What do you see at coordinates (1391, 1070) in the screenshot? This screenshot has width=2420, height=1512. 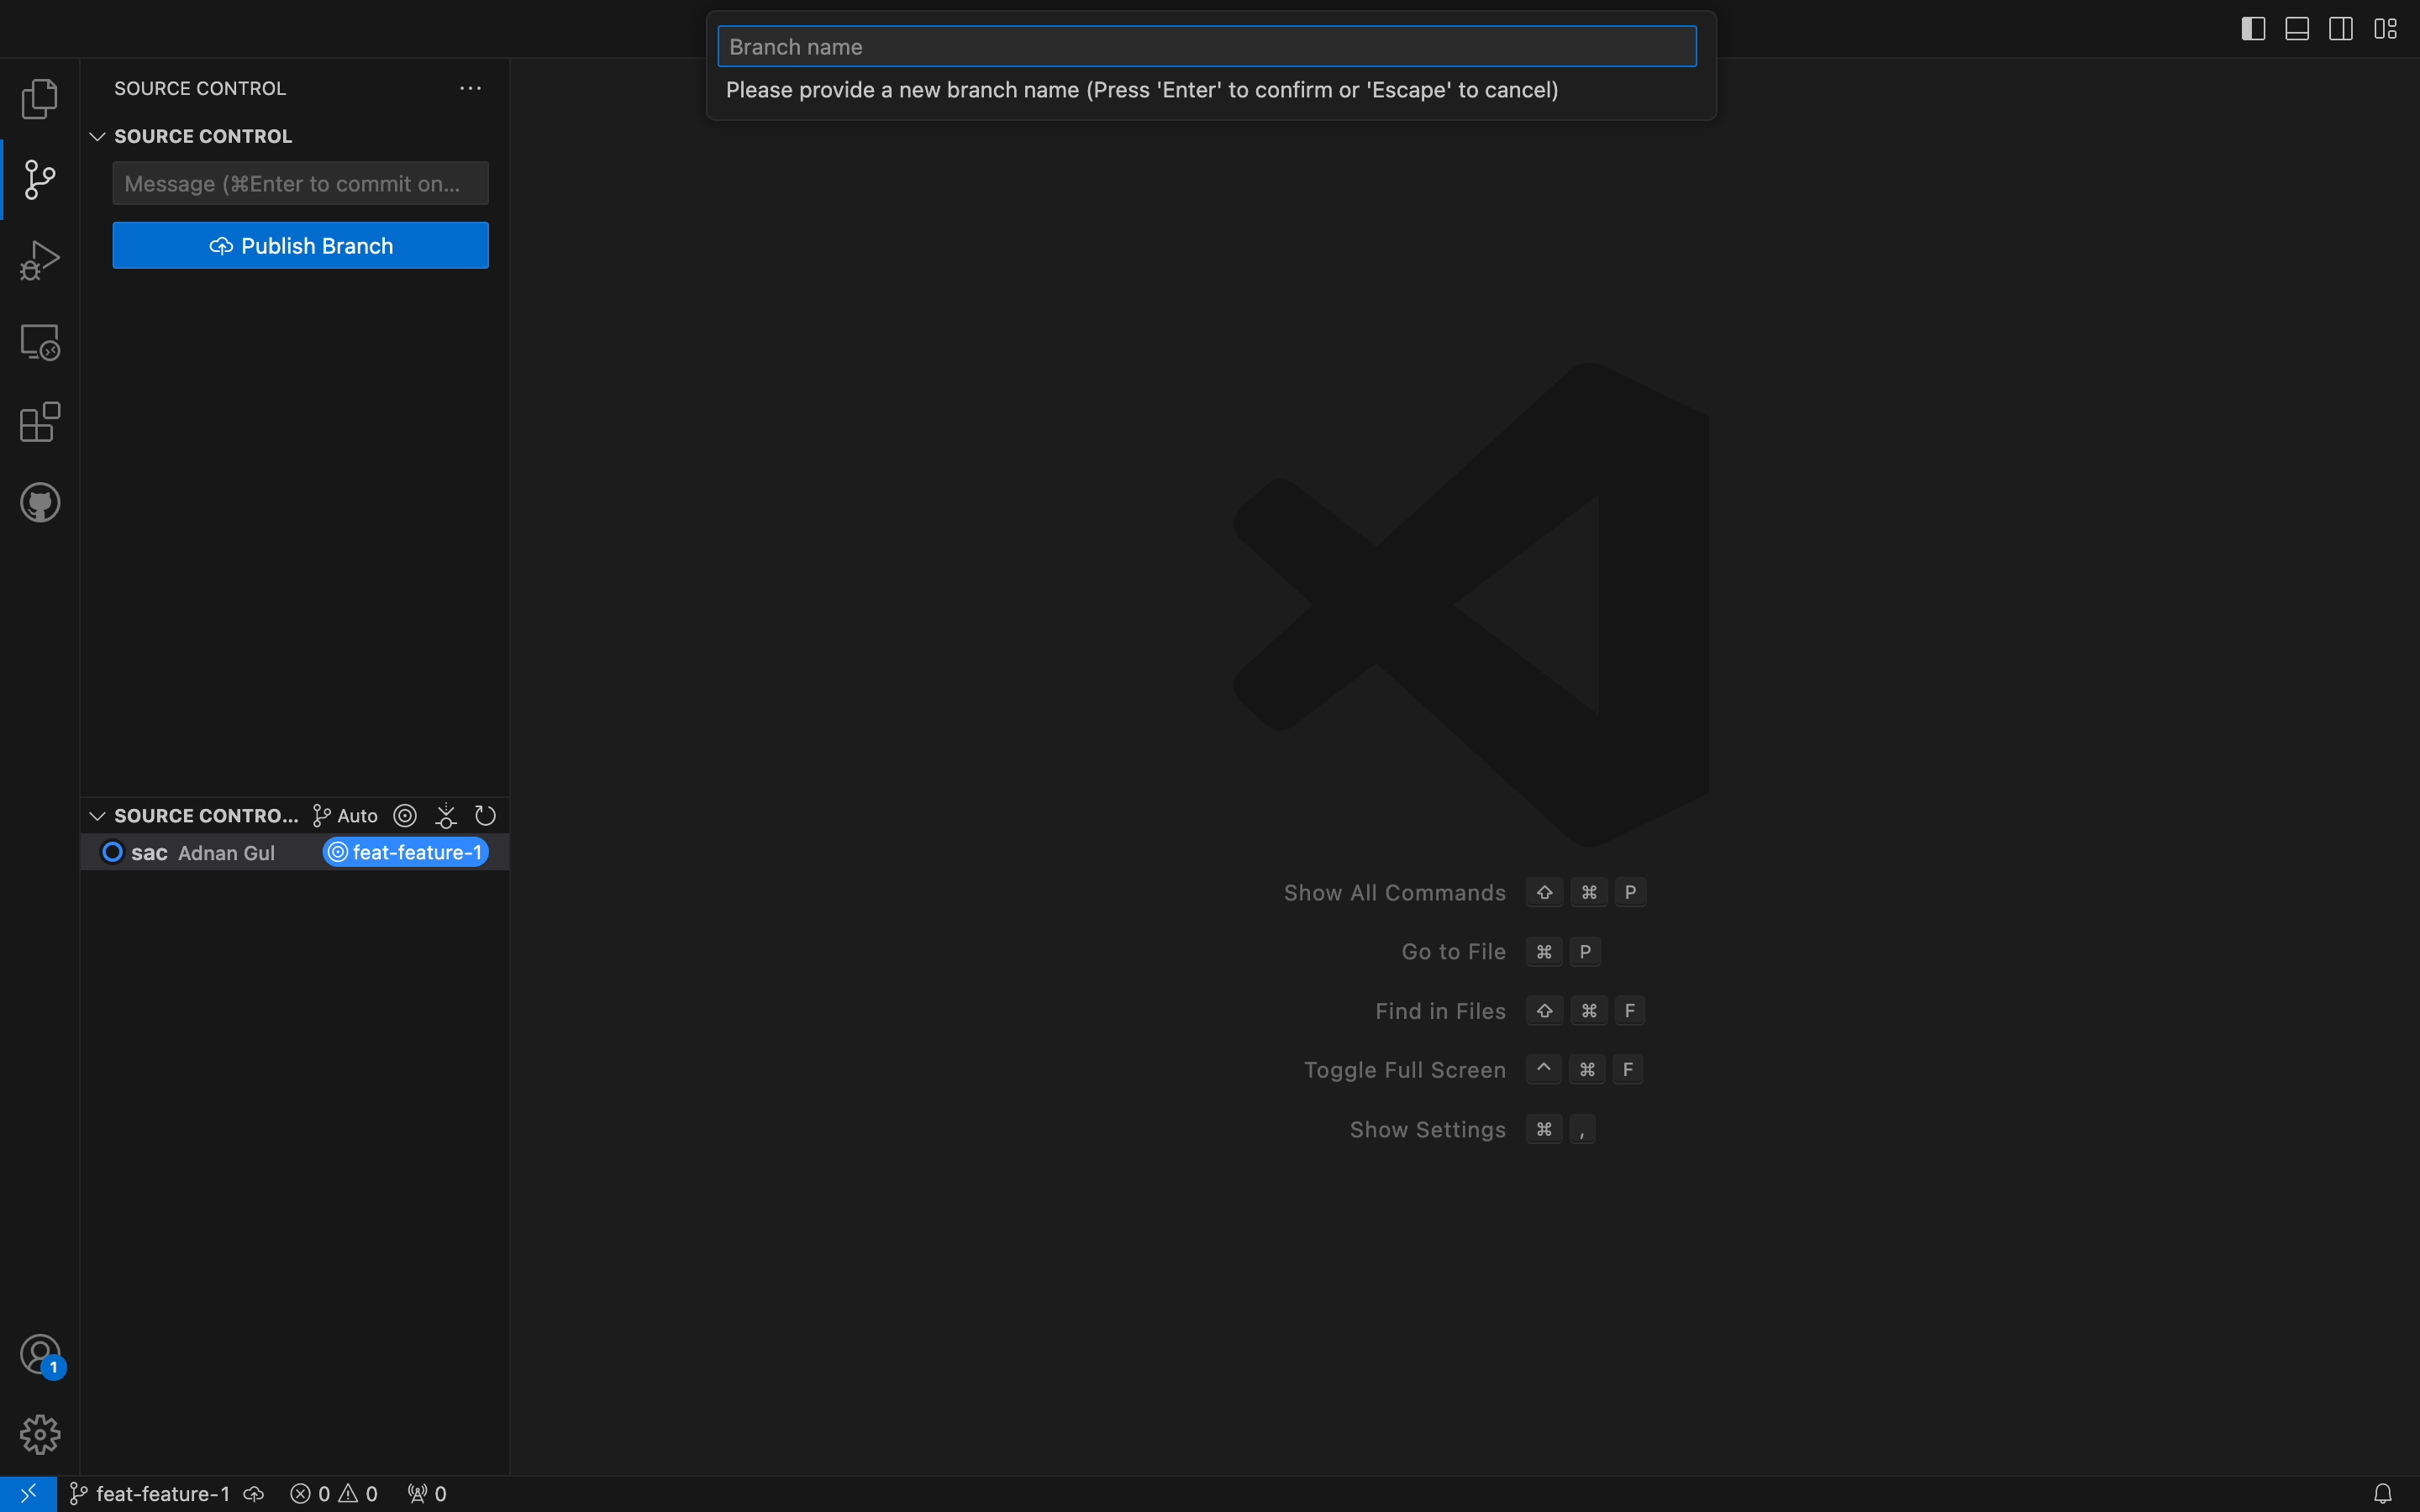 I see `Toggle Full Screen` at bounding box center [1391, 1070].